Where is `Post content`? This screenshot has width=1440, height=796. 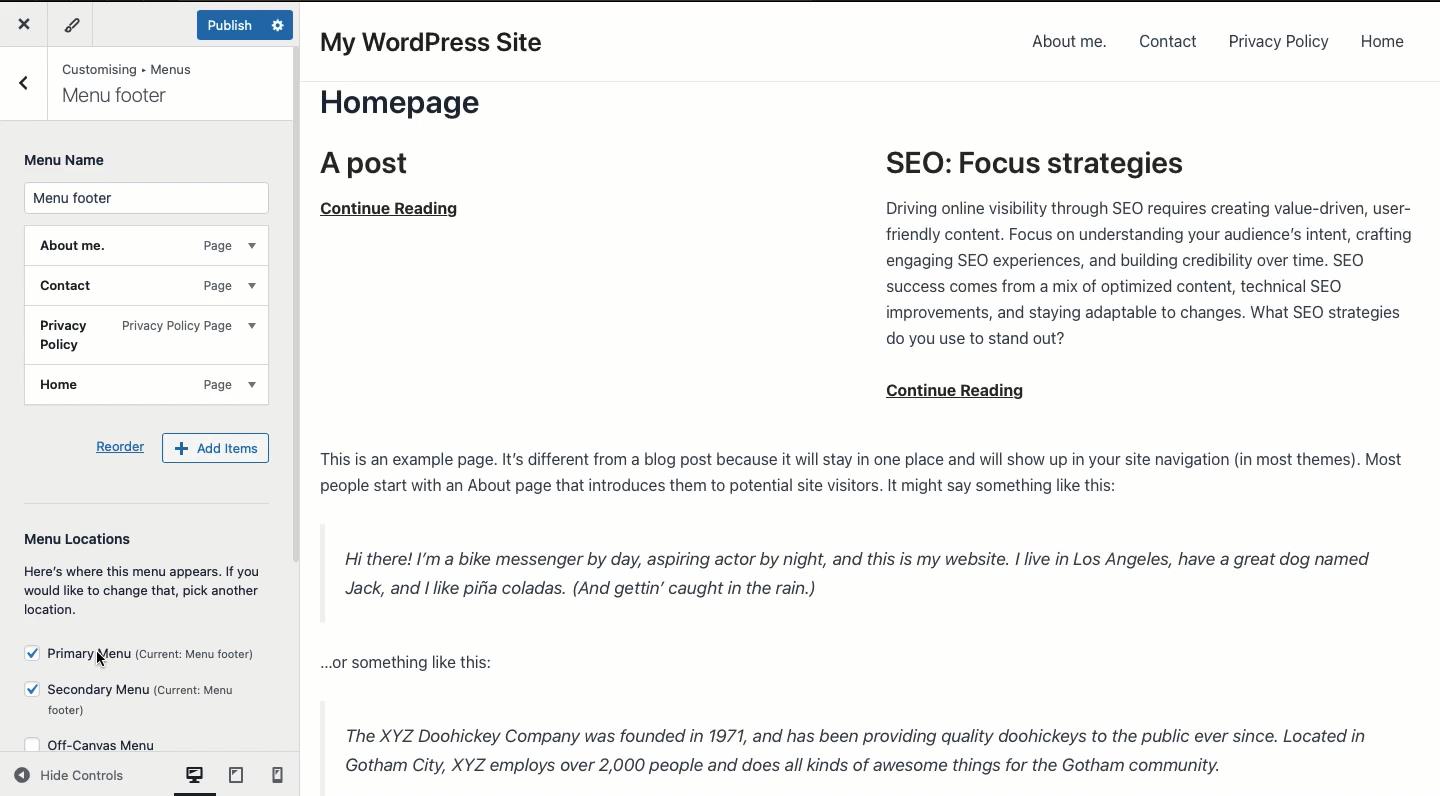 Post content is located at coordinates (866, 613).